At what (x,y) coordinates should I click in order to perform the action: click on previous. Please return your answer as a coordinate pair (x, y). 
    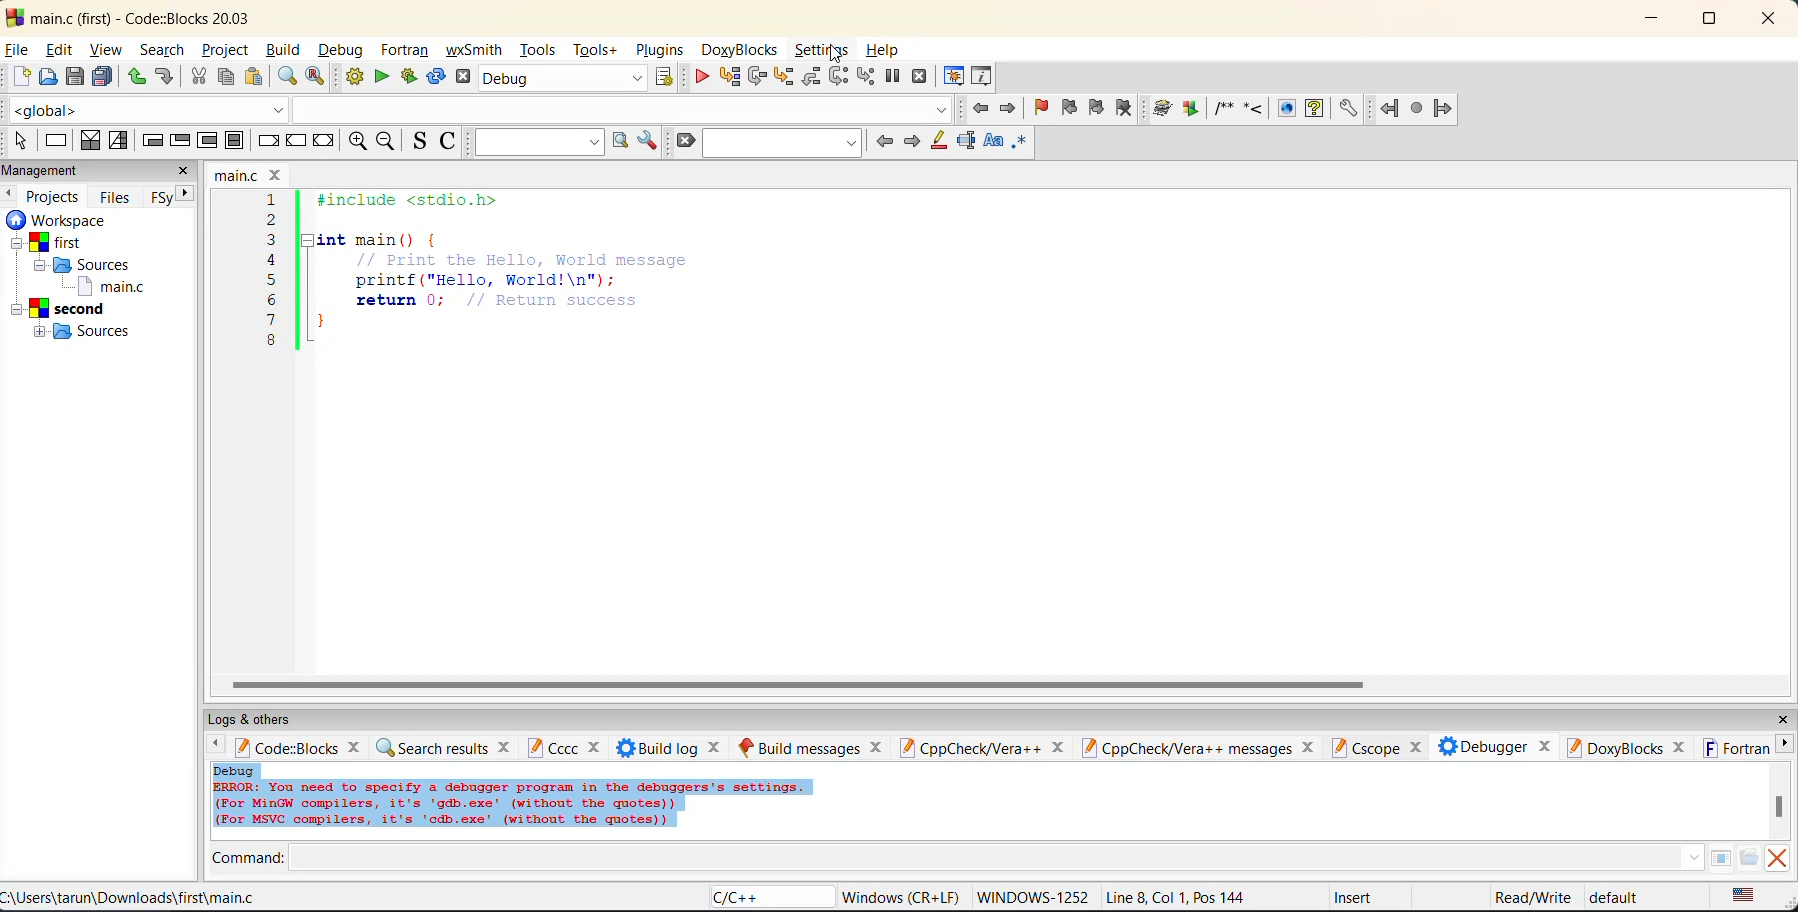
    Looking at the image, I should click on (11, 194).